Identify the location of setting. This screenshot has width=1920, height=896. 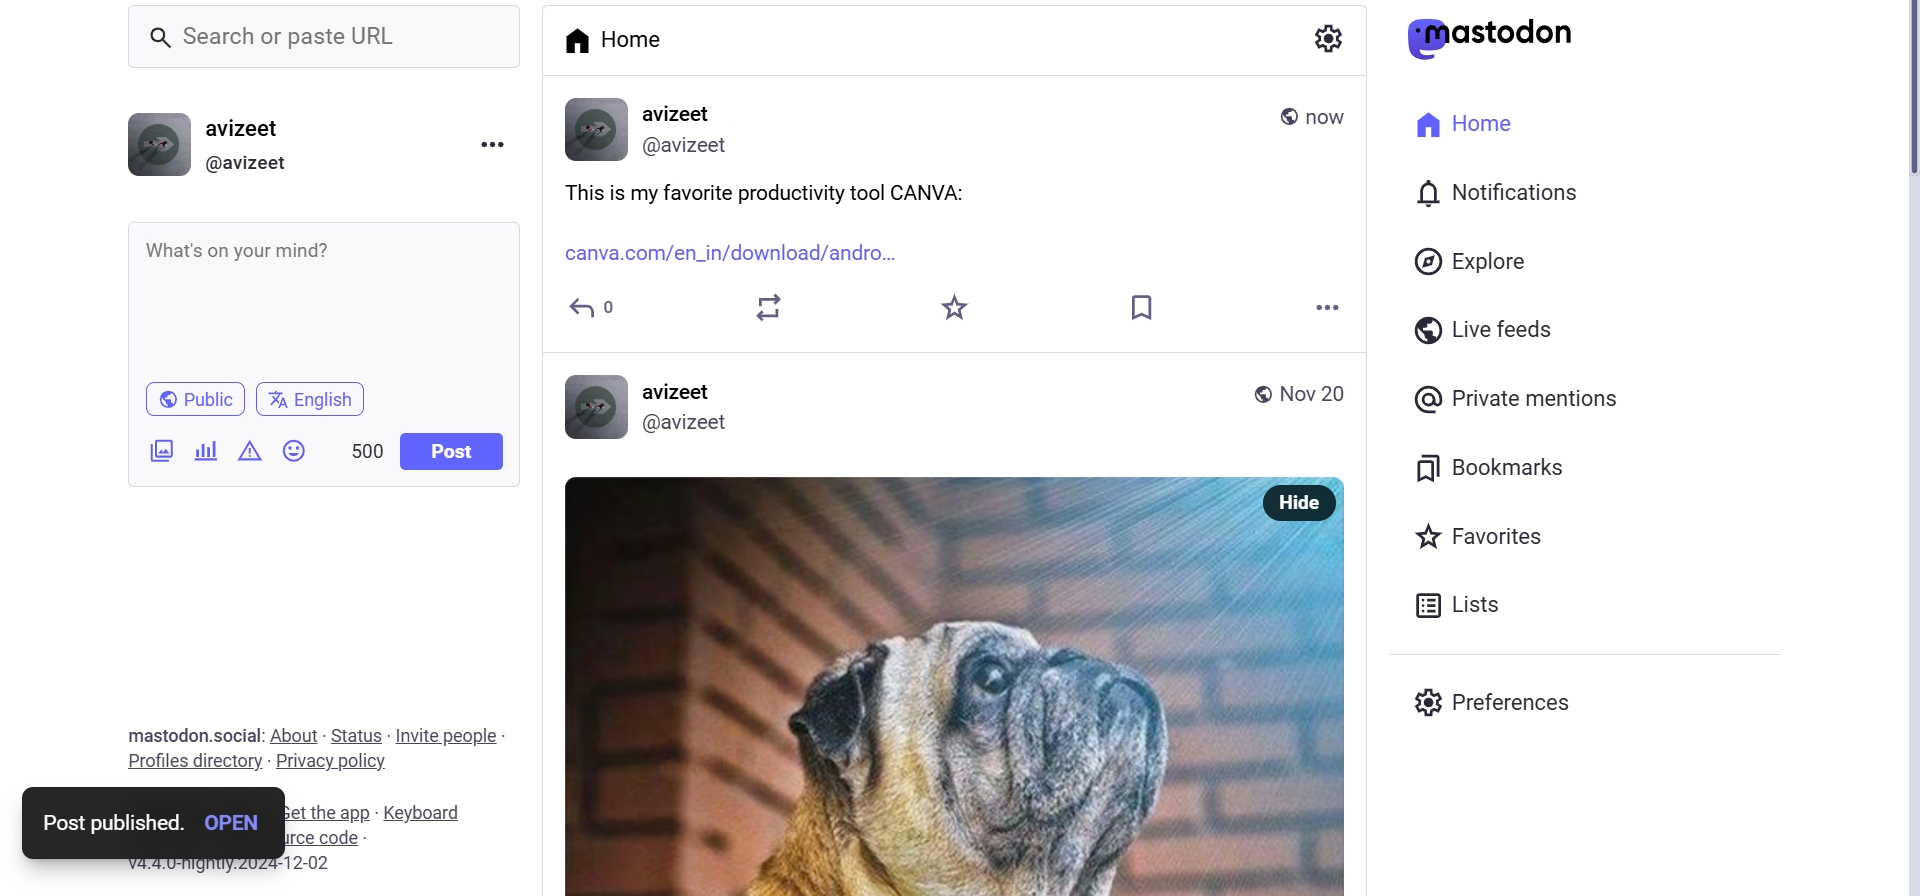
(1328, 37).